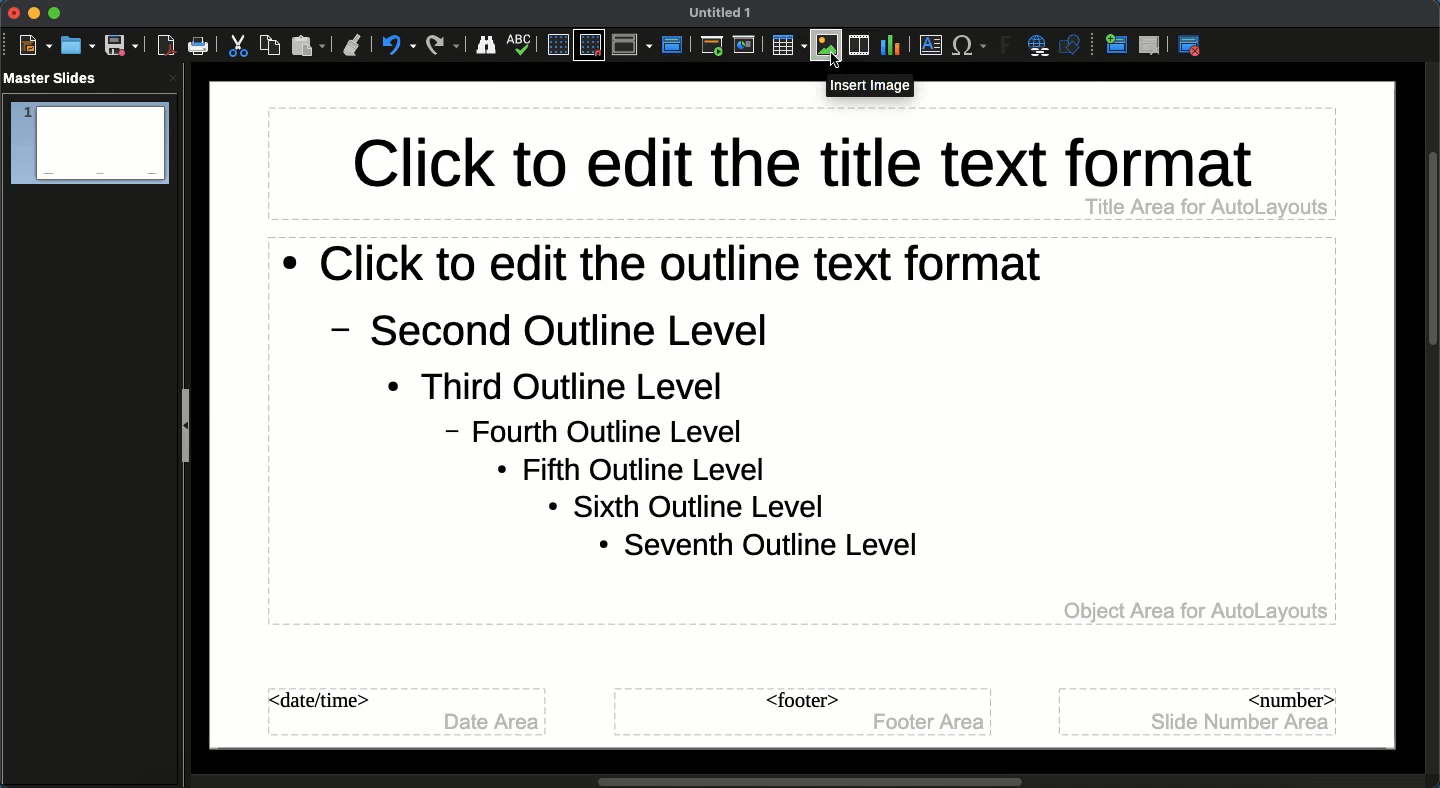 This screenshot has width=1440, height=788. I want to click on Master slide title, so click(805, 166).